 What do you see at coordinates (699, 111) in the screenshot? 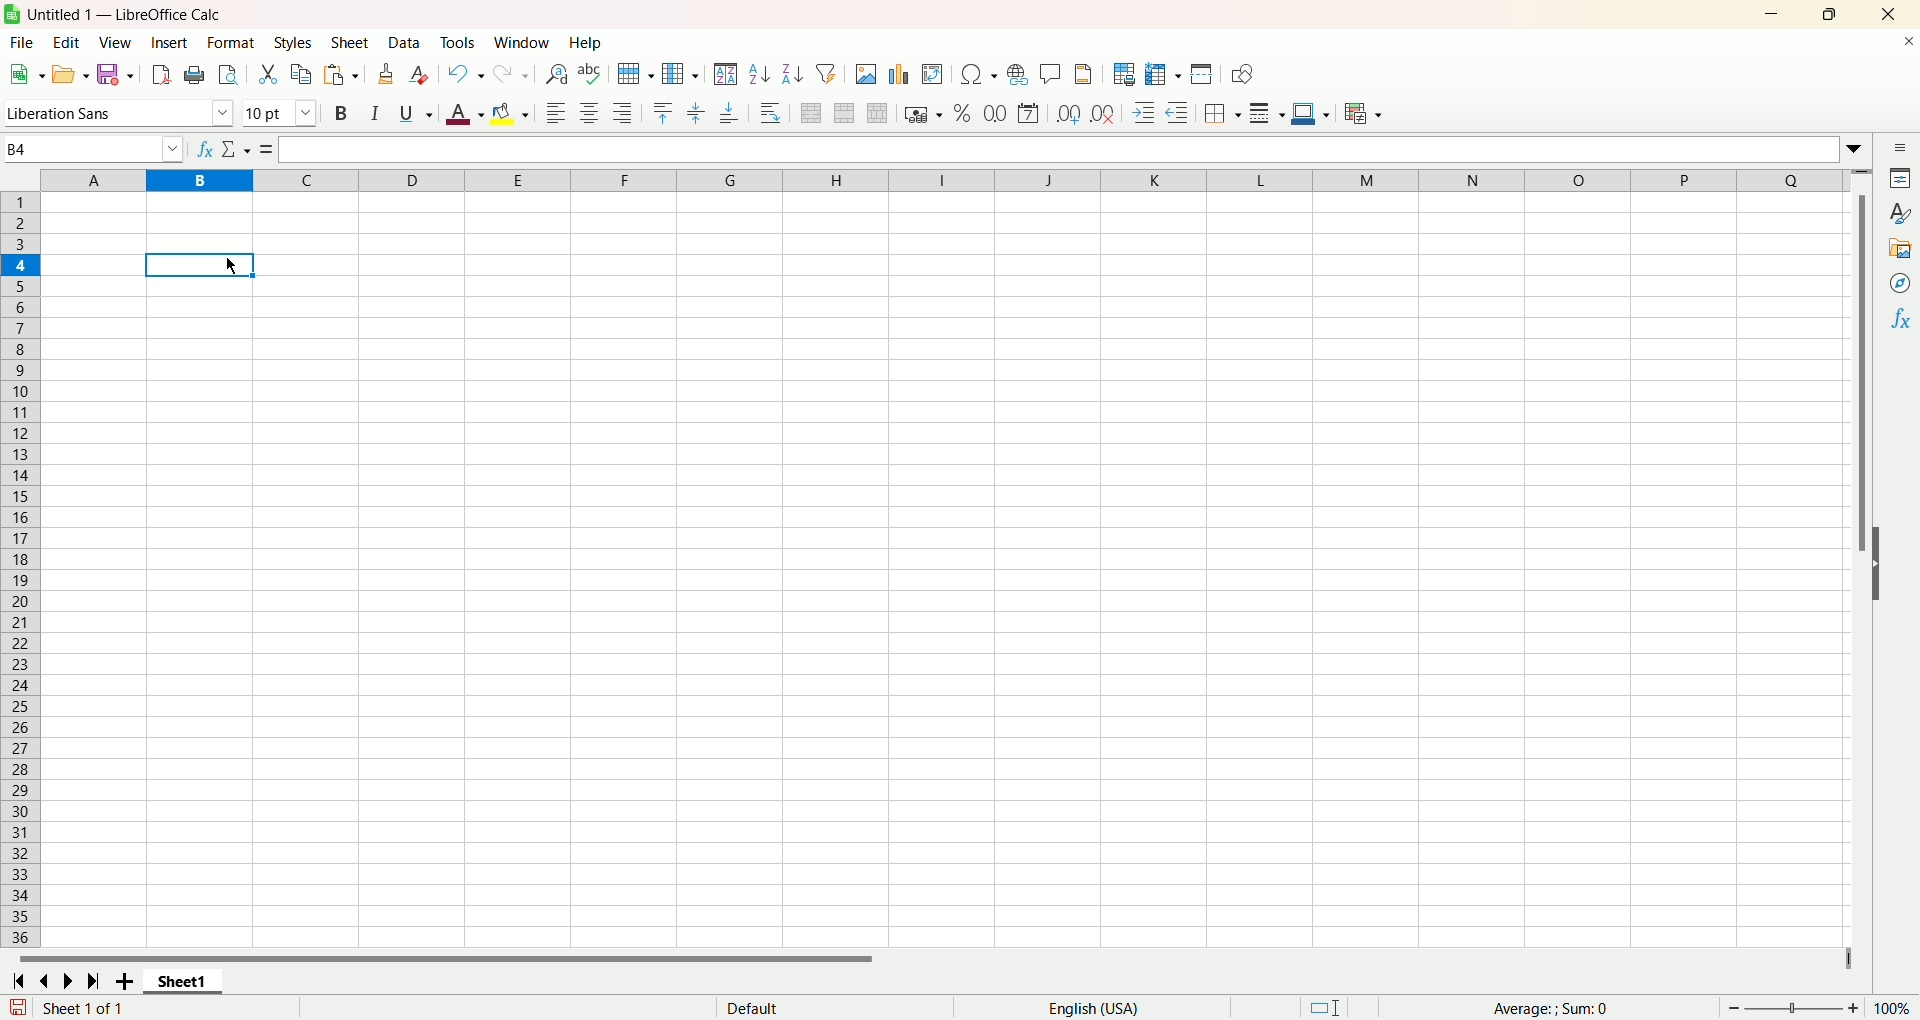
I see `center vertically` at bounding box center [699, 111].